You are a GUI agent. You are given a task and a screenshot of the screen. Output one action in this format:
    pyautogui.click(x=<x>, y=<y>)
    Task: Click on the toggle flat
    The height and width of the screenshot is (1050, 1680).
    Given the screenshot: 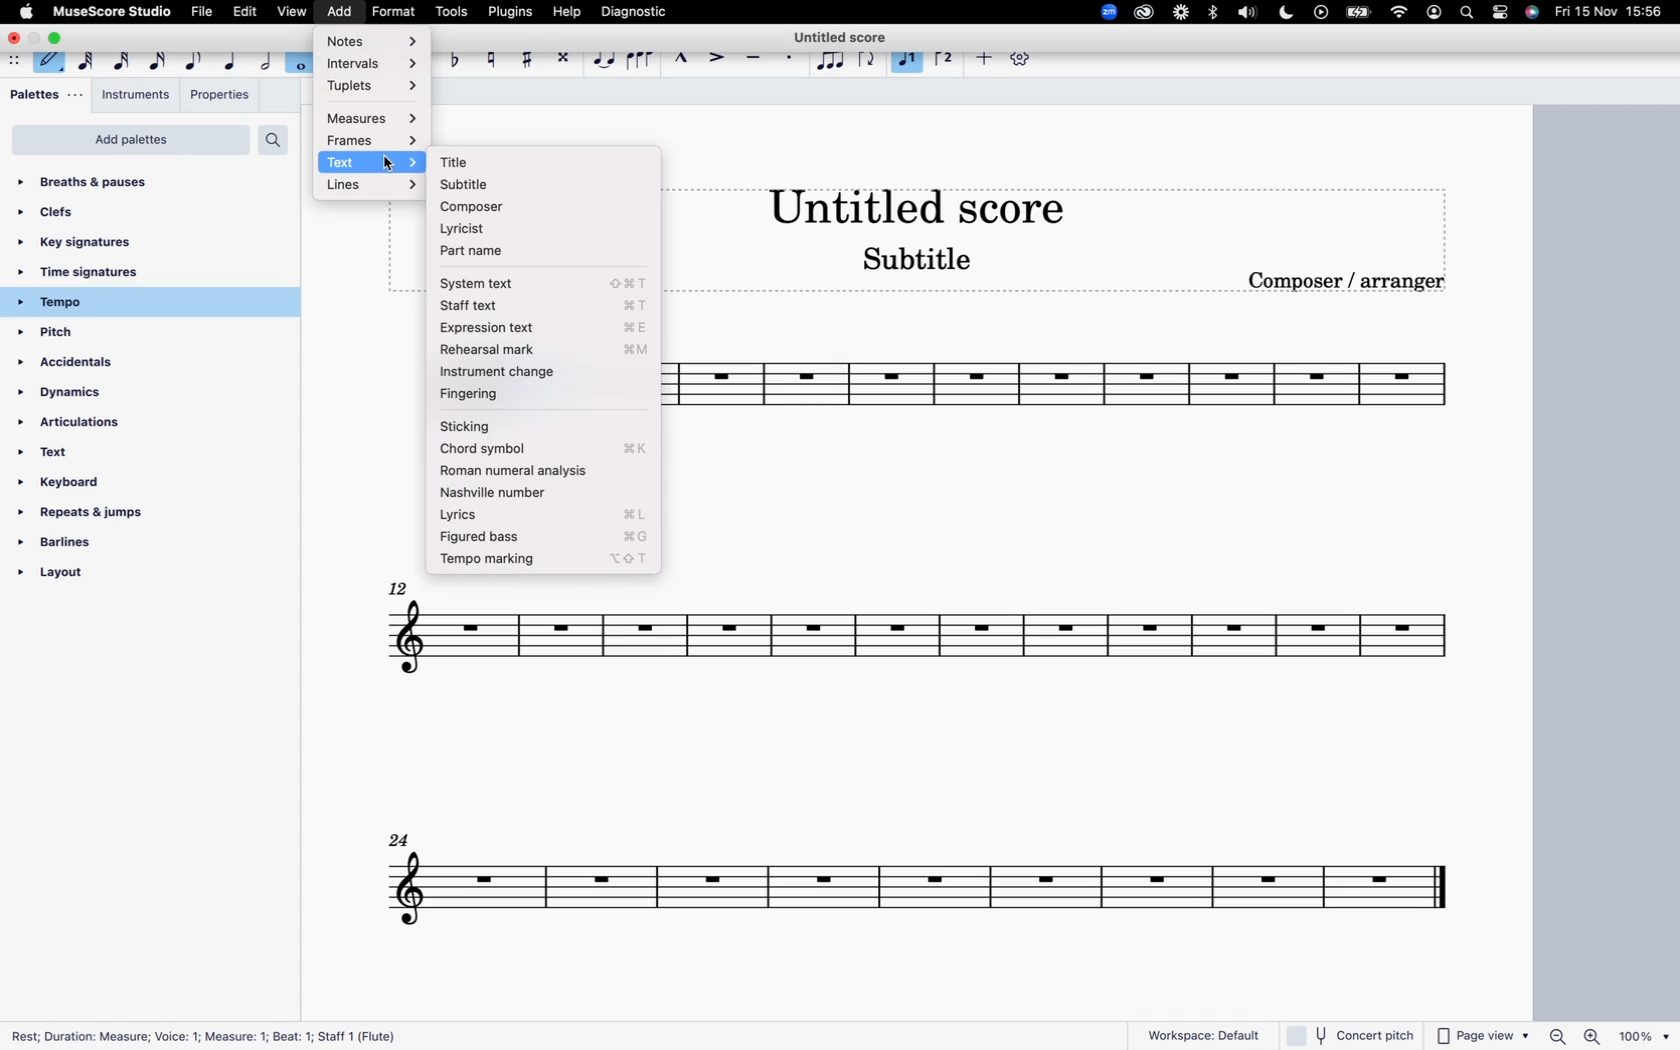 What is the action you would take?
    pyautogui.click(x=455, y=57)
    